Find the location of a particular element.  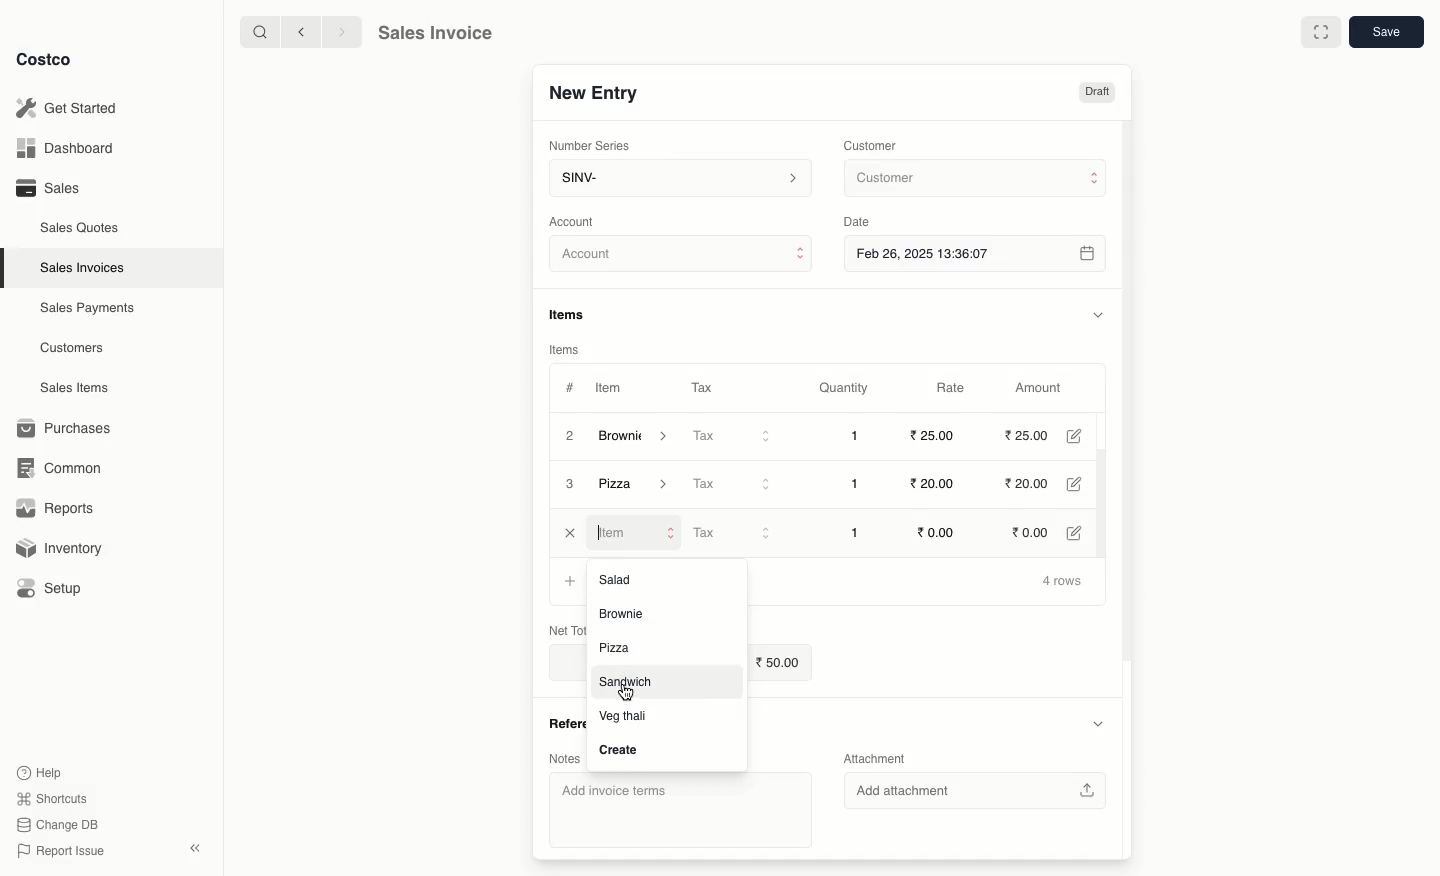

1 is located at coordinates (860, 436).